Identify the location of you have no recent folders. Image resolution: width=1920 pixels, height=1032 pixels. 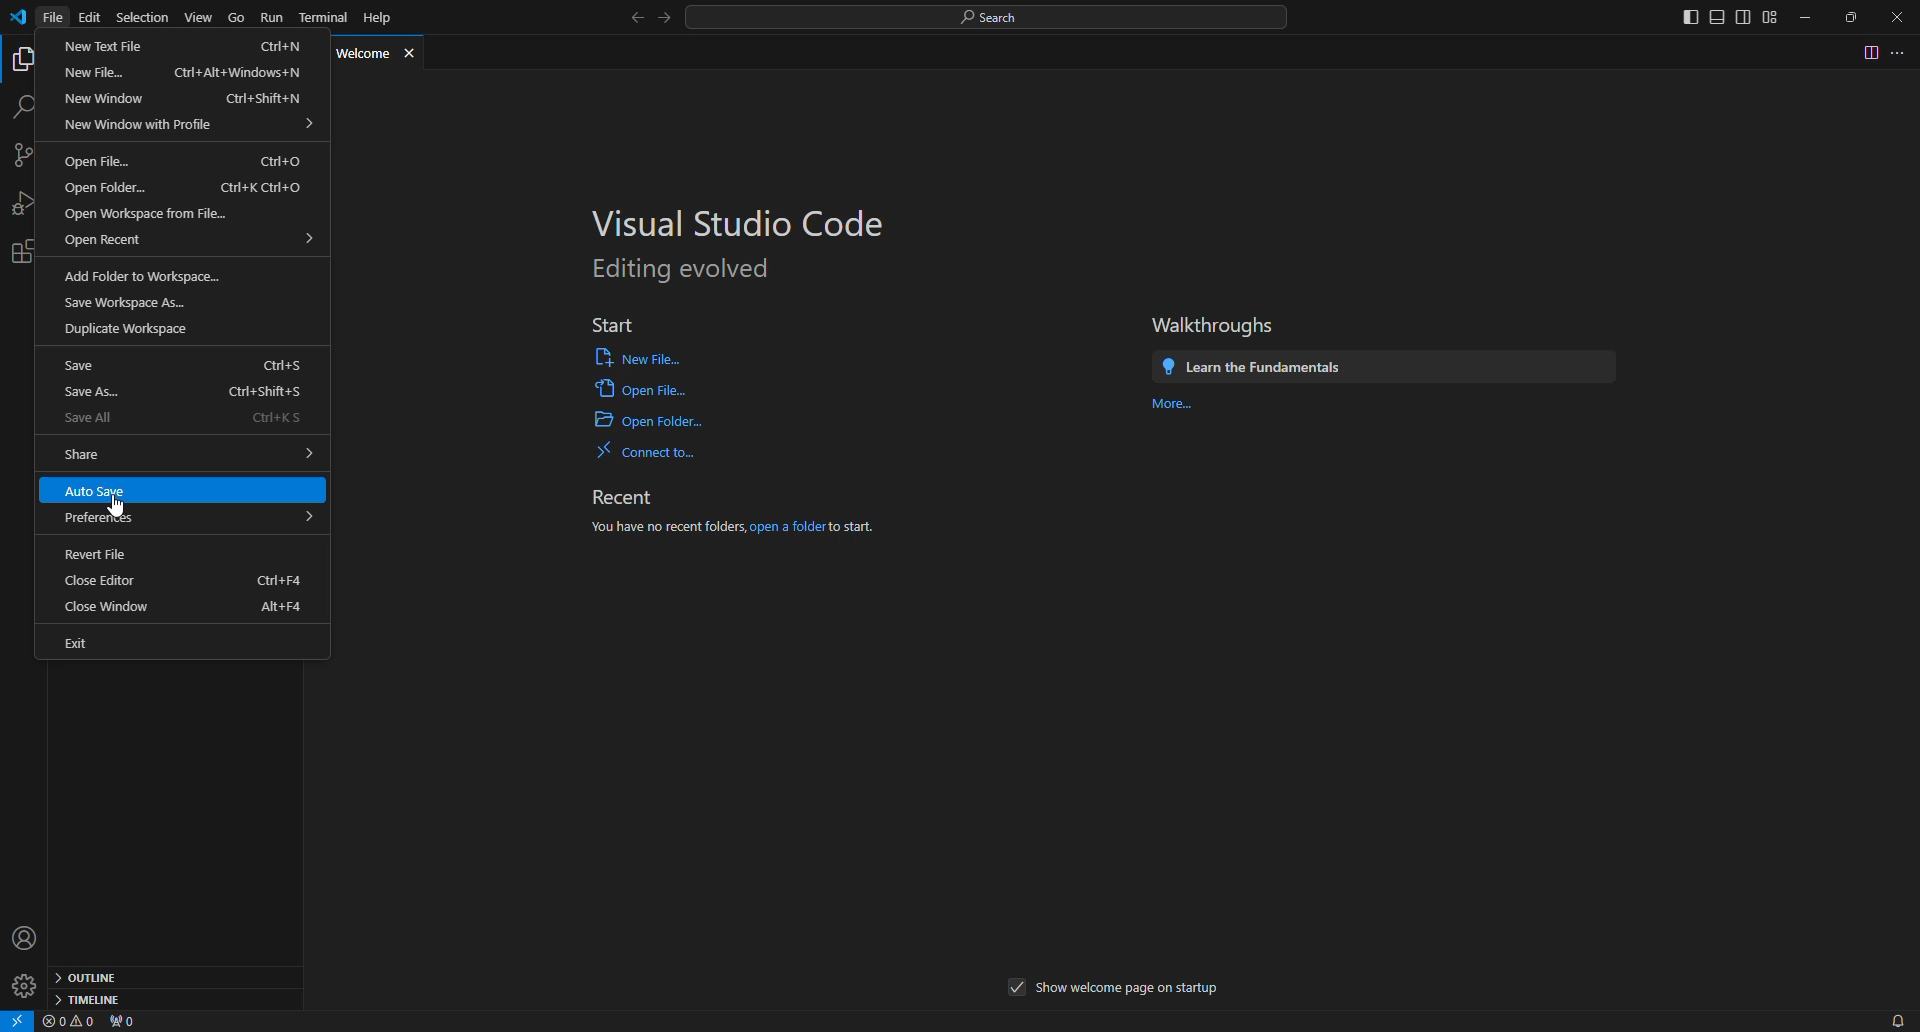
(666, 528).